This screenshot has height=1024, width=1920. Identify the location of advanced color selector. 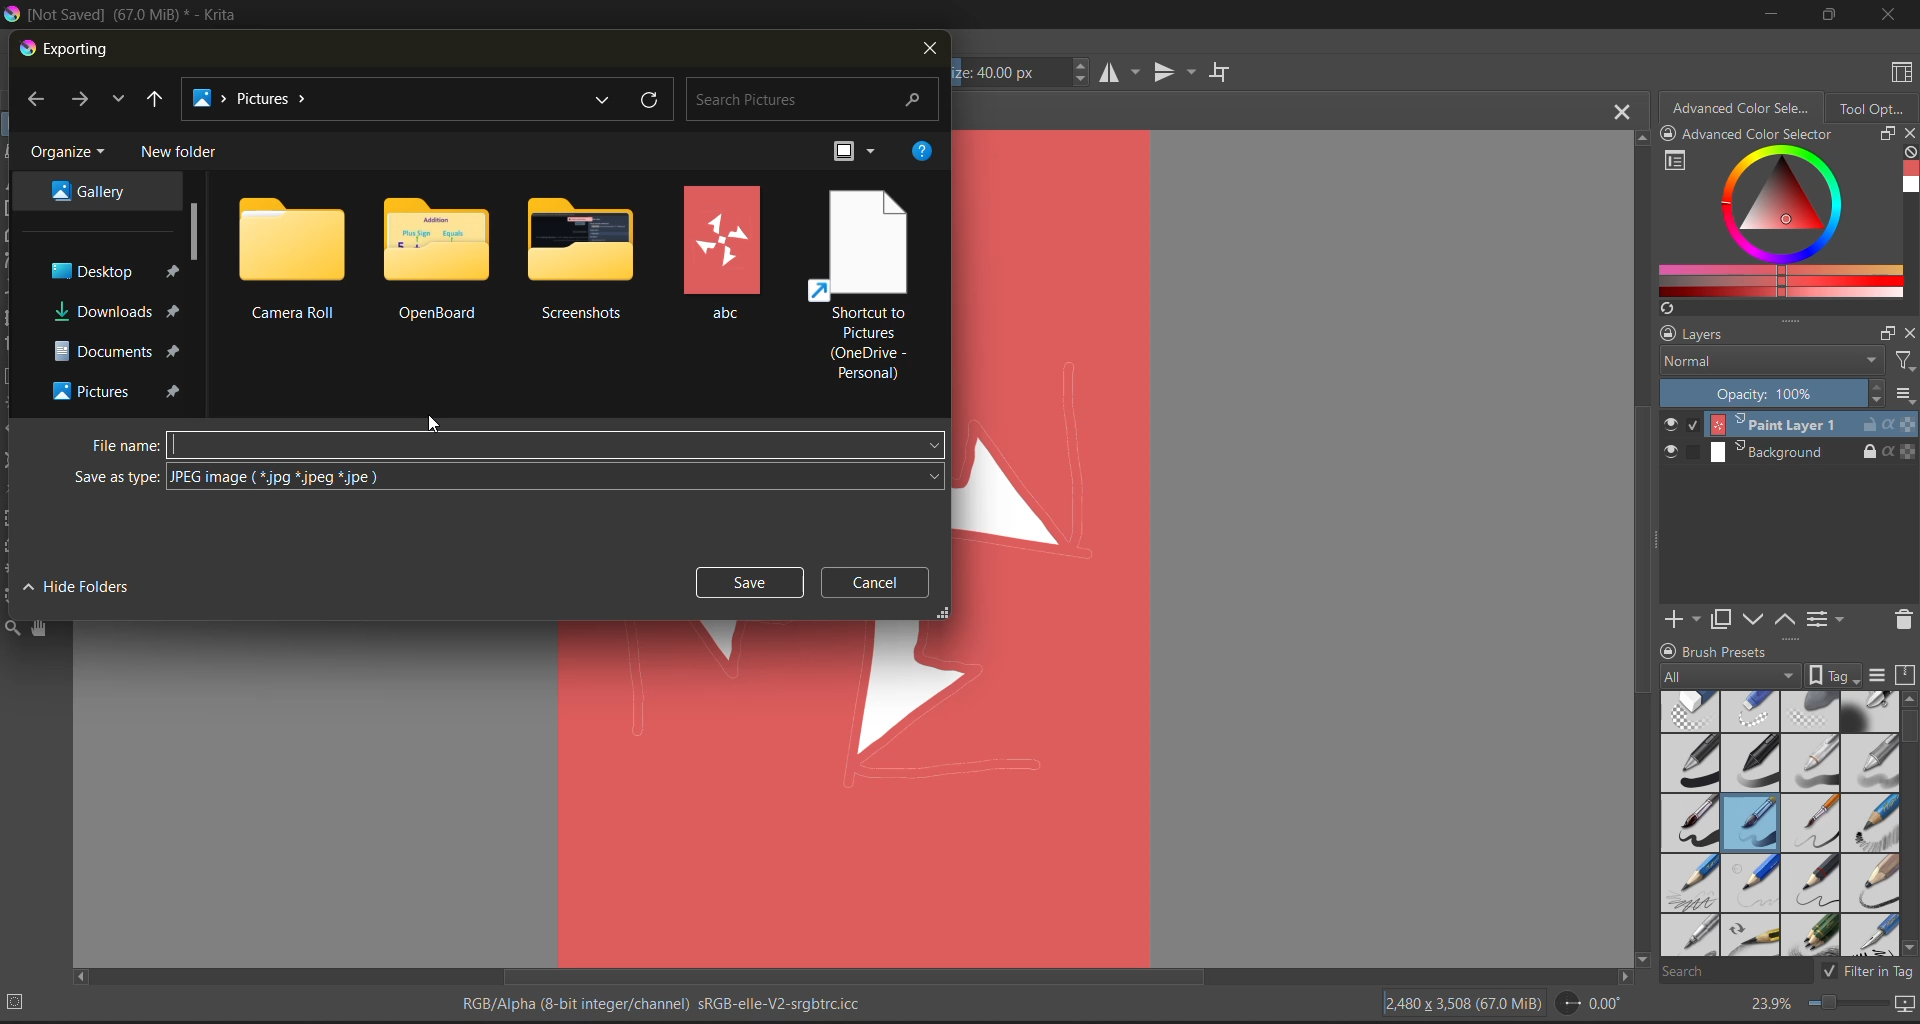
(1780, 223).